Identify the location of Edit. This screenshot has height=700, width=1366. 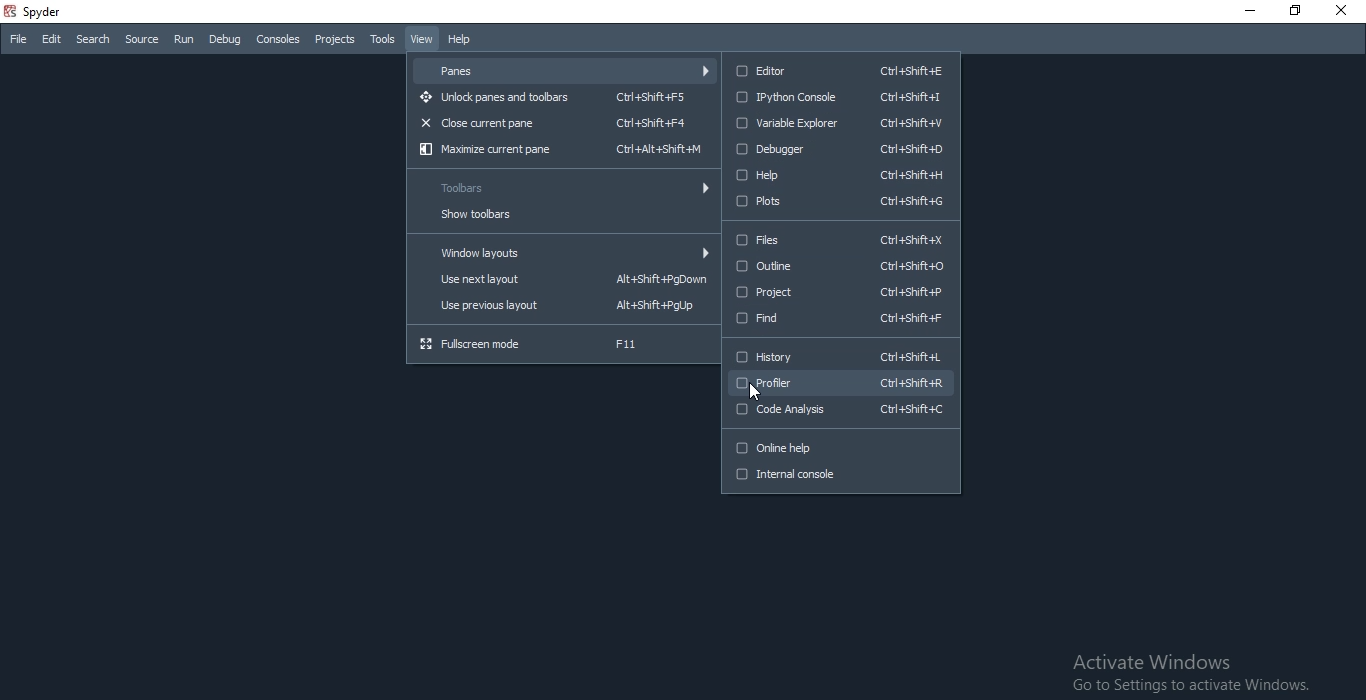
(53, 41).